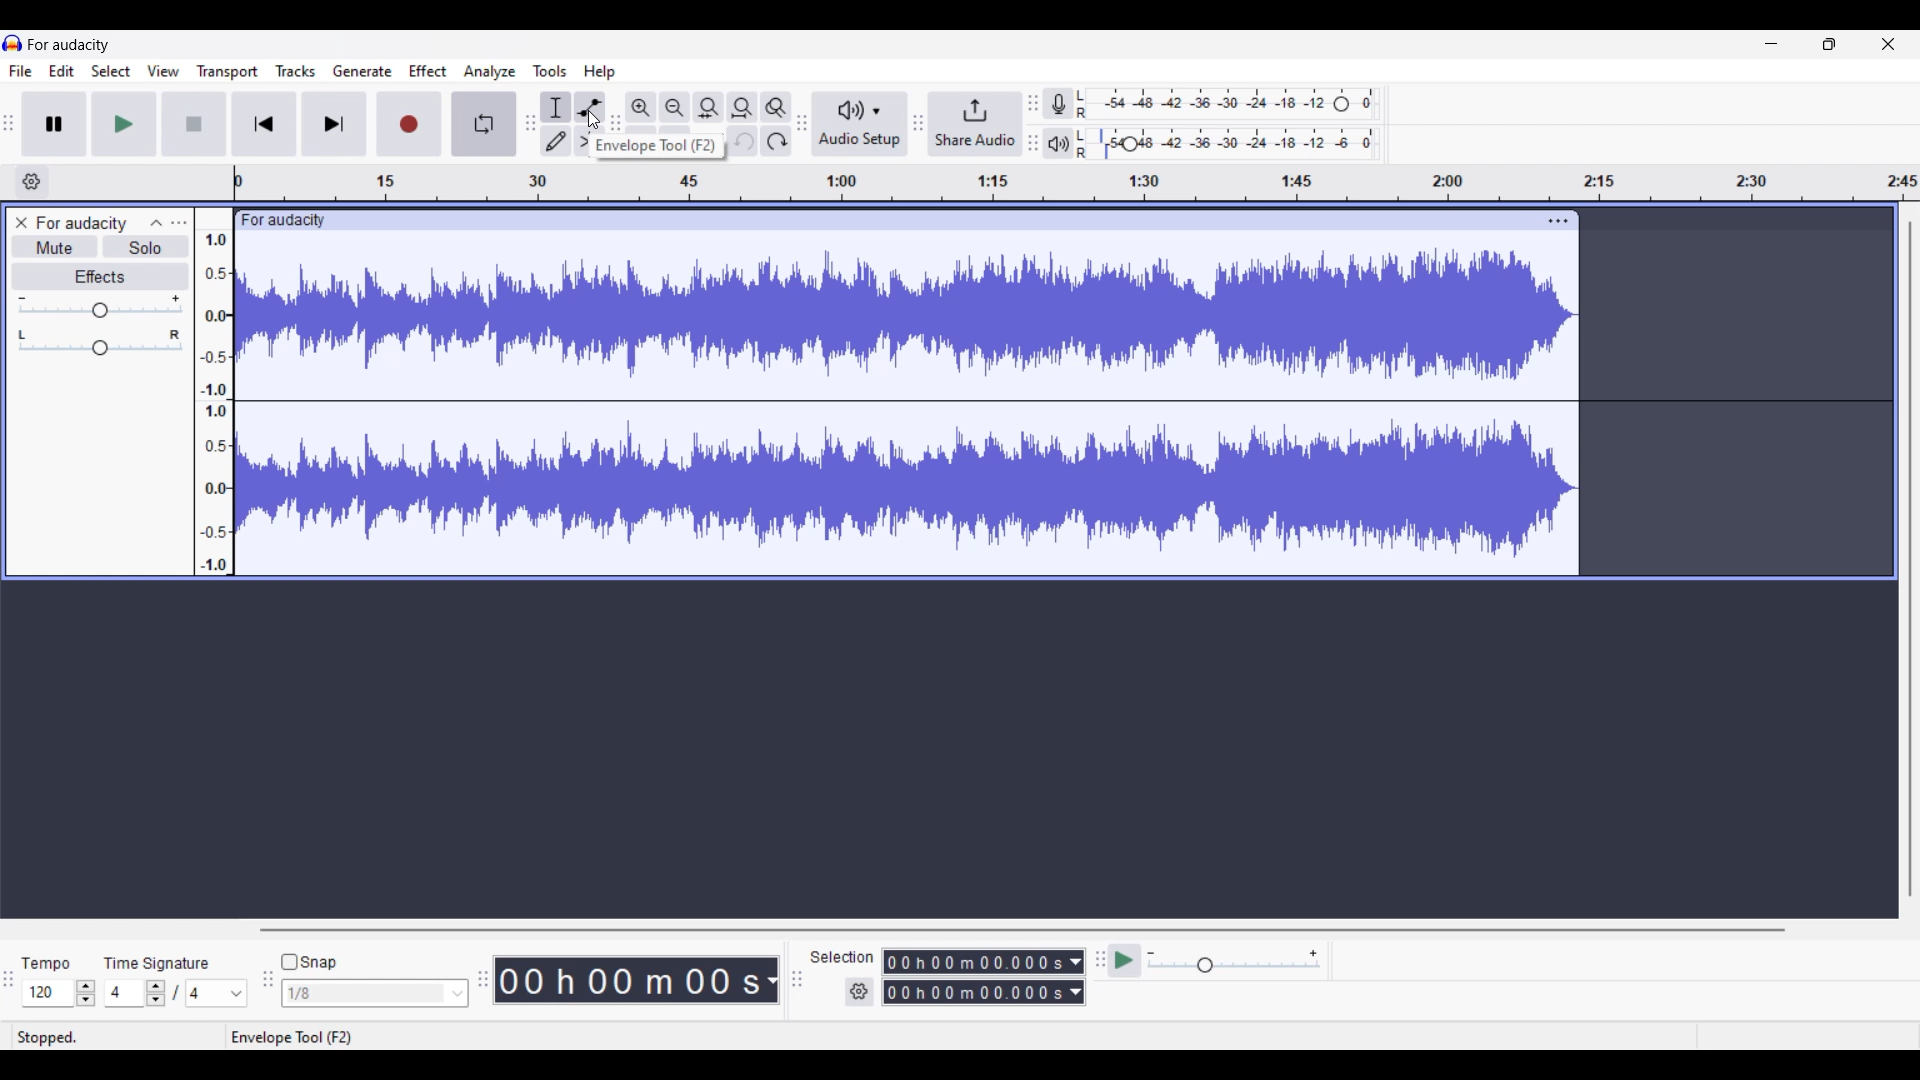 The width and height of the screenshot is (1920, 1080). What do you see at coordinates (1058, 143) in the screenshot?
I see `Playback meter` at bounding box center [1058, 143].